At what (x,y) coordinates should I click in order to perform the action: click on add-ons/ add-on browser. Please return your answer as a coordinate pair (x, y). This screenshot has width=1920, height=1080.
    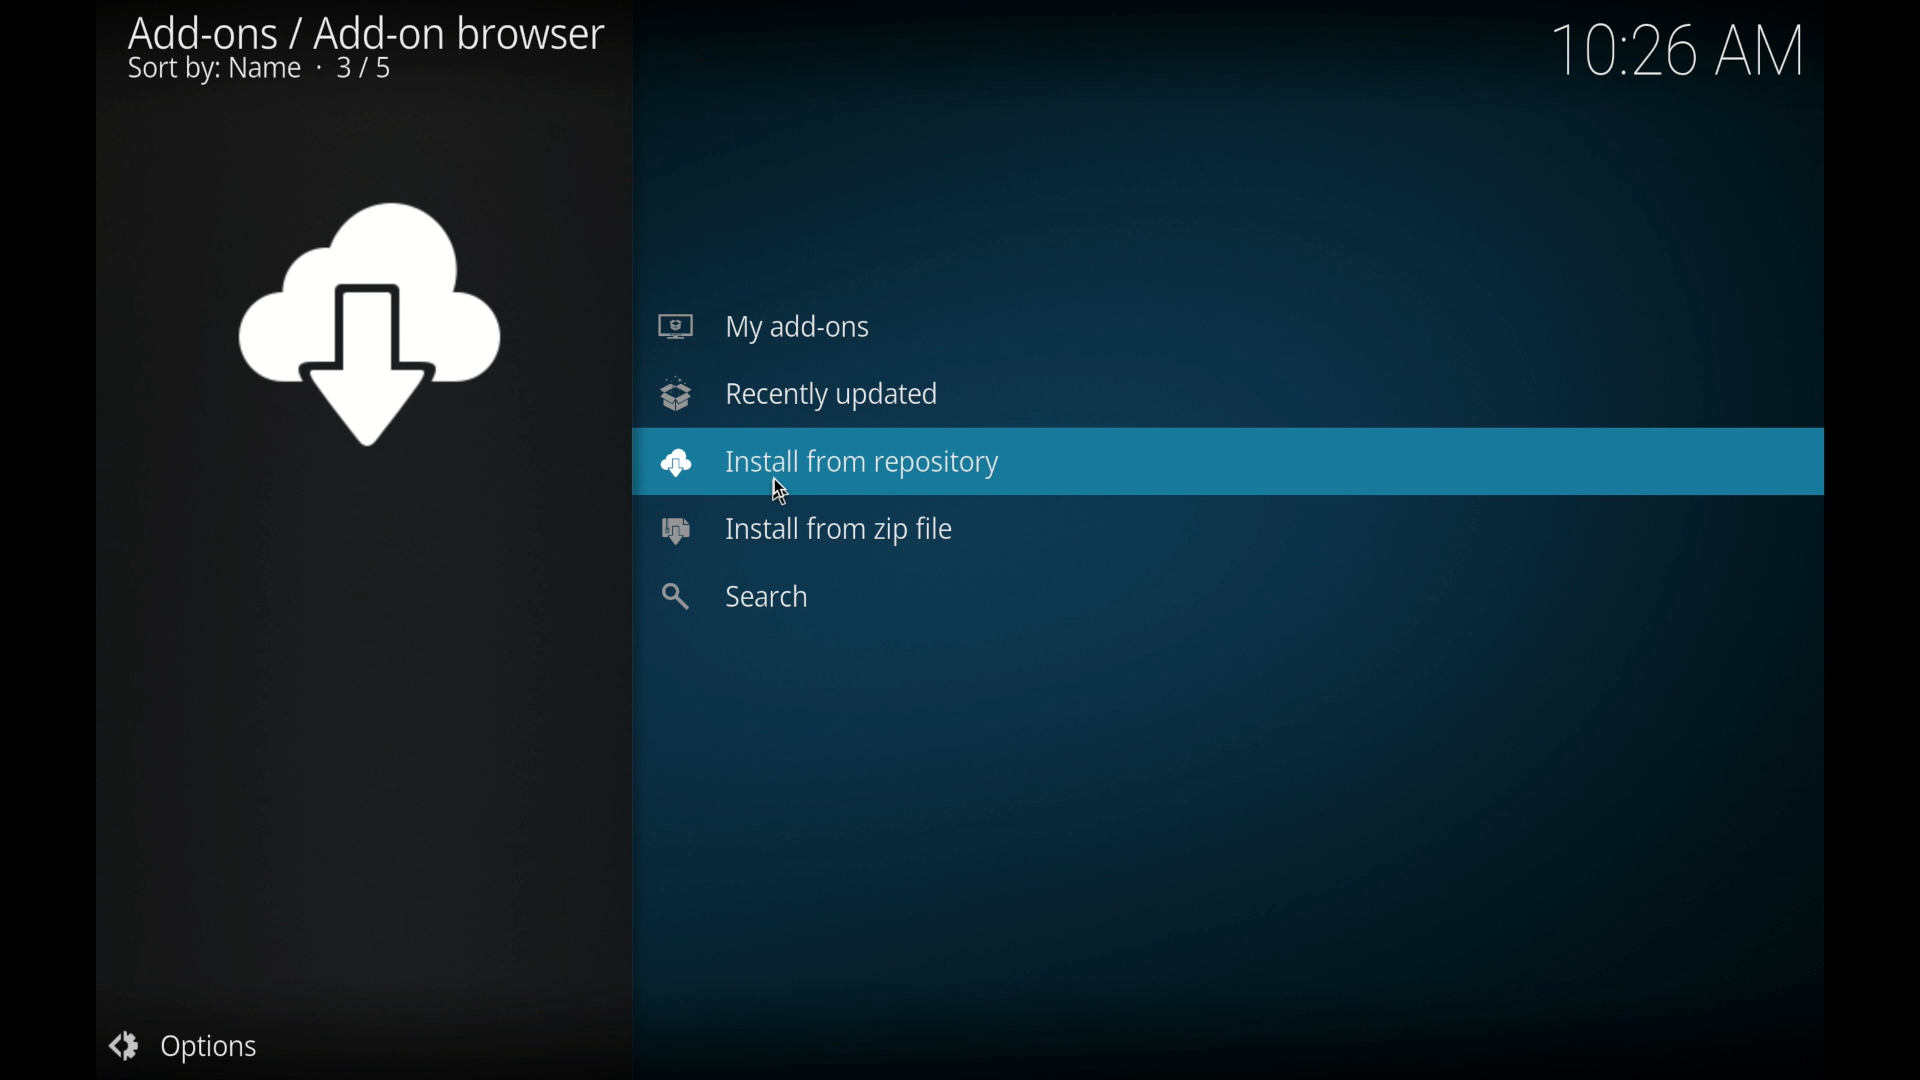
    Looking at the image, I should click on (367, 51).